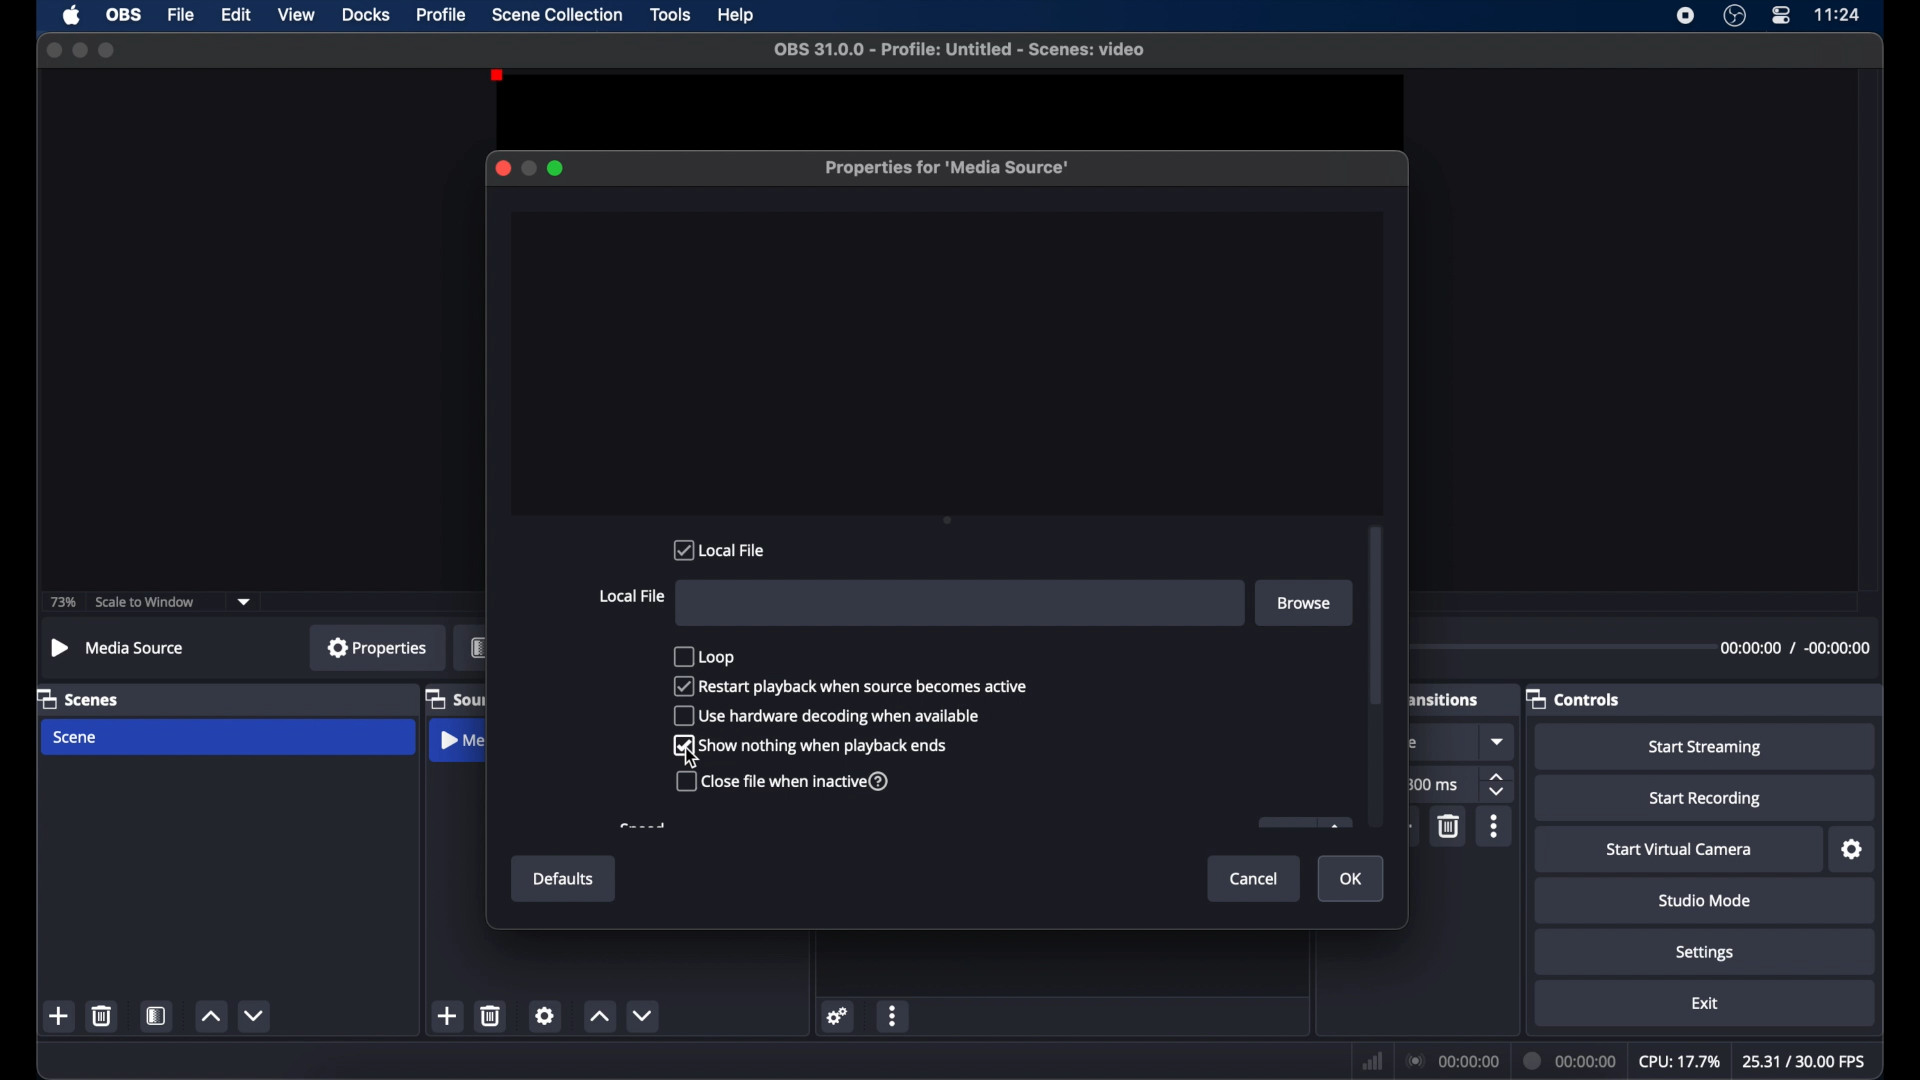 This screenshot has width=1920, height=1080. I want to click on show nothing when playback ends, so click(811, 746).